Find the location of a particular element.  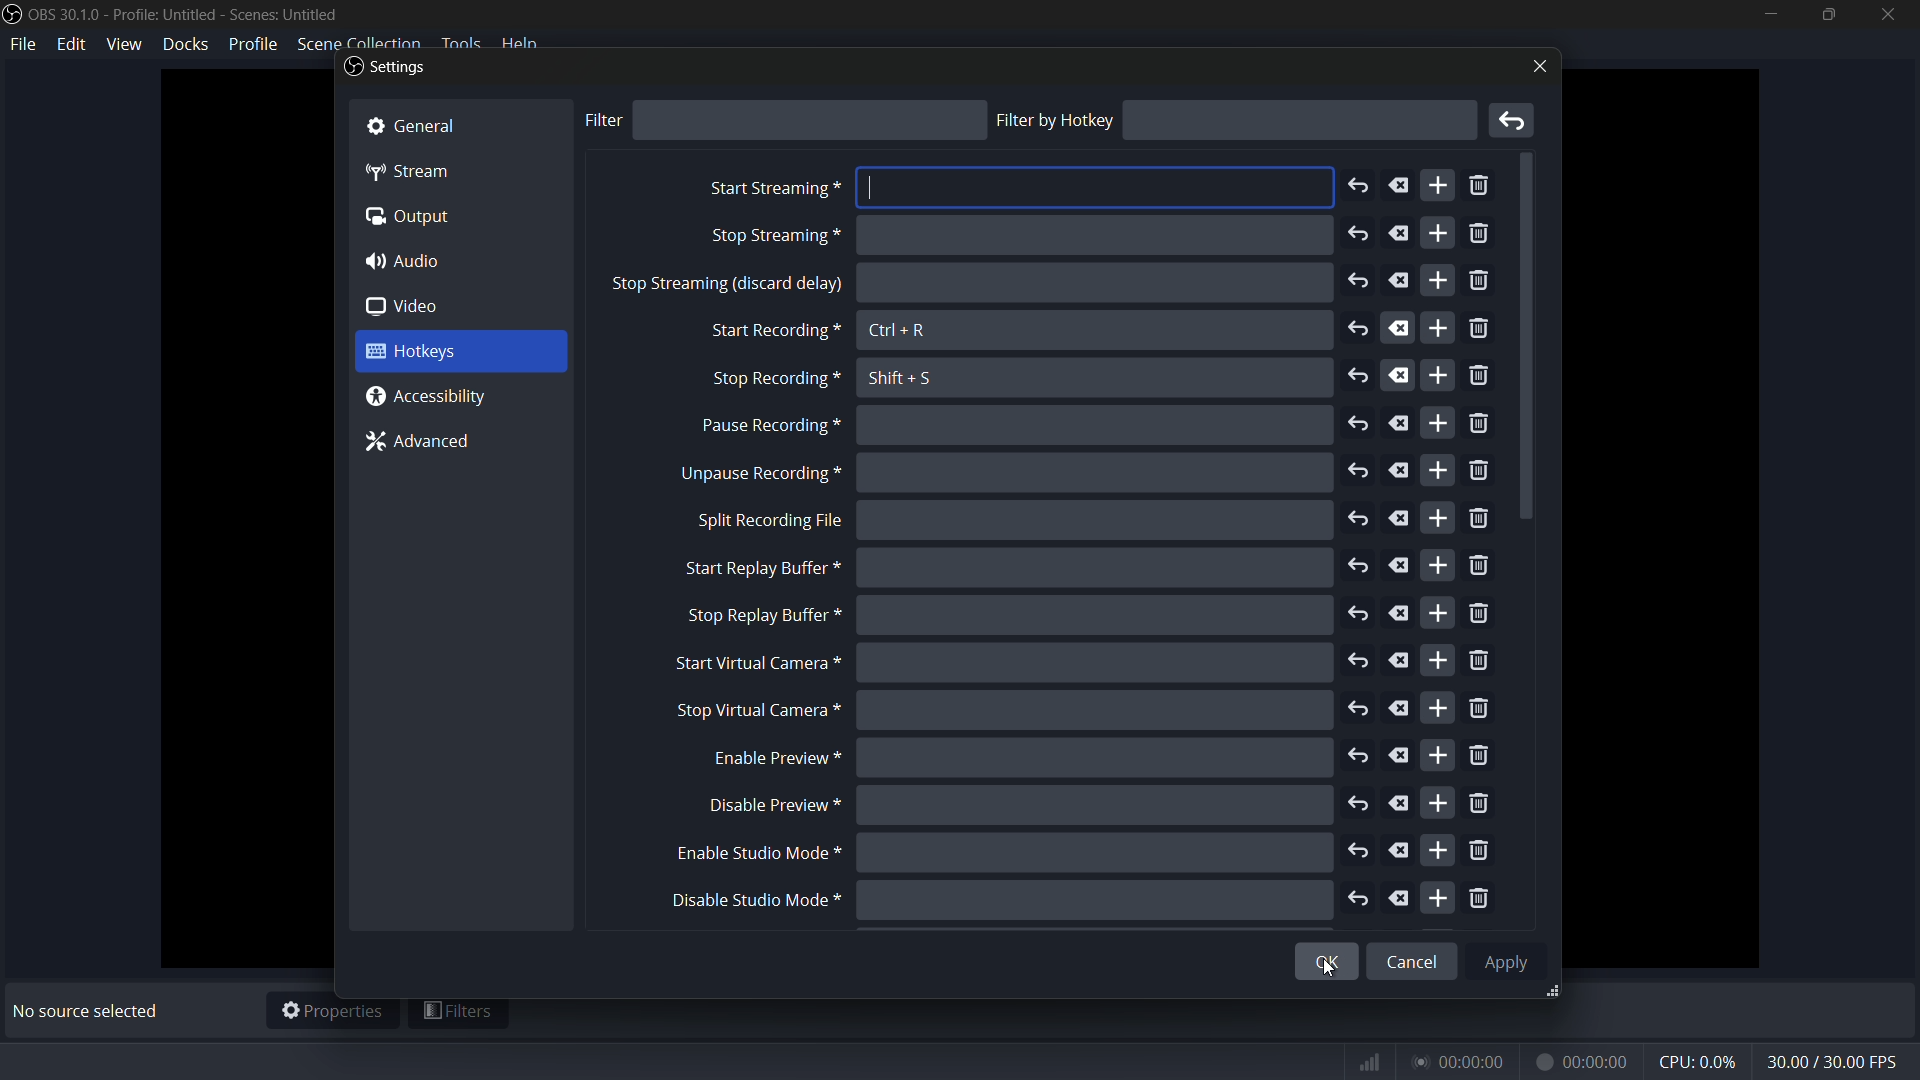

Cancel is located at coordinates (1414, 955).